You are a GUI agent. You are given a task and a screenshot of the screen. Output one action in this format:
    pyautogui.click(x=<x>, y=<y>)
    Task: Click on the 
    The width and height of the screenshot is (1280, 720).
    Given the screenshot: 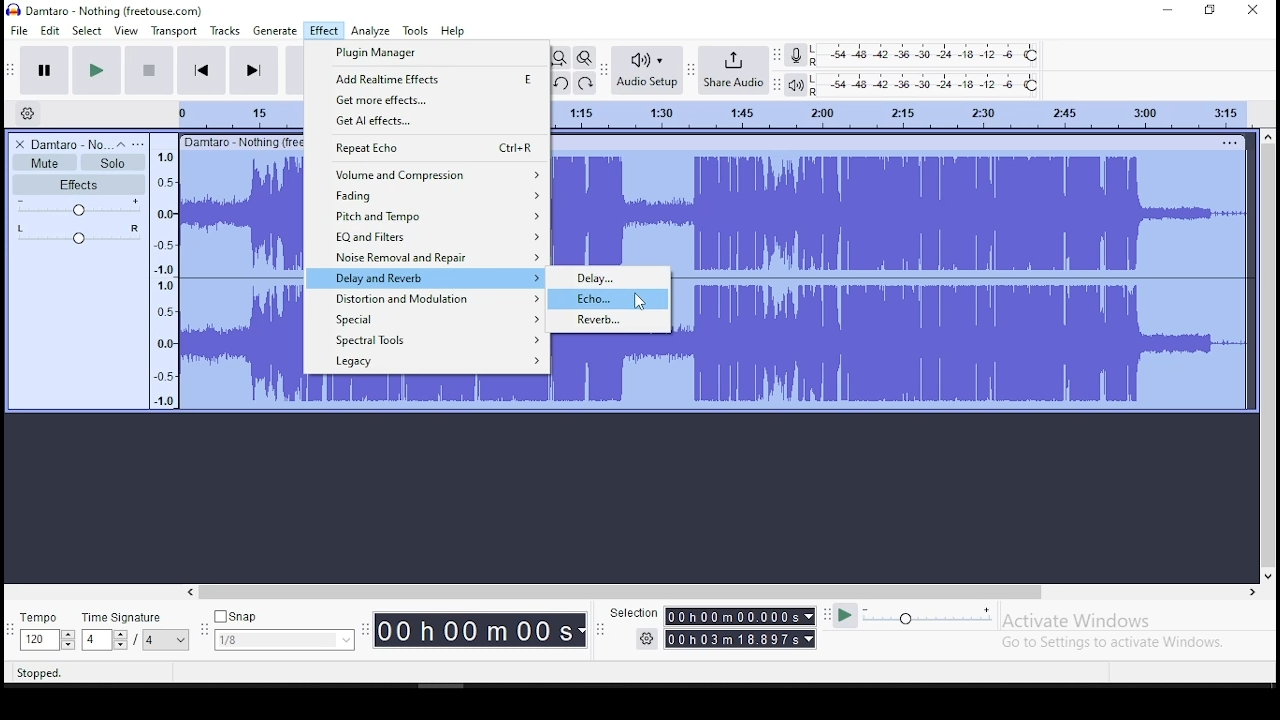 What is the action you would take?
    pyautogui.click(x=161, y=280)
    